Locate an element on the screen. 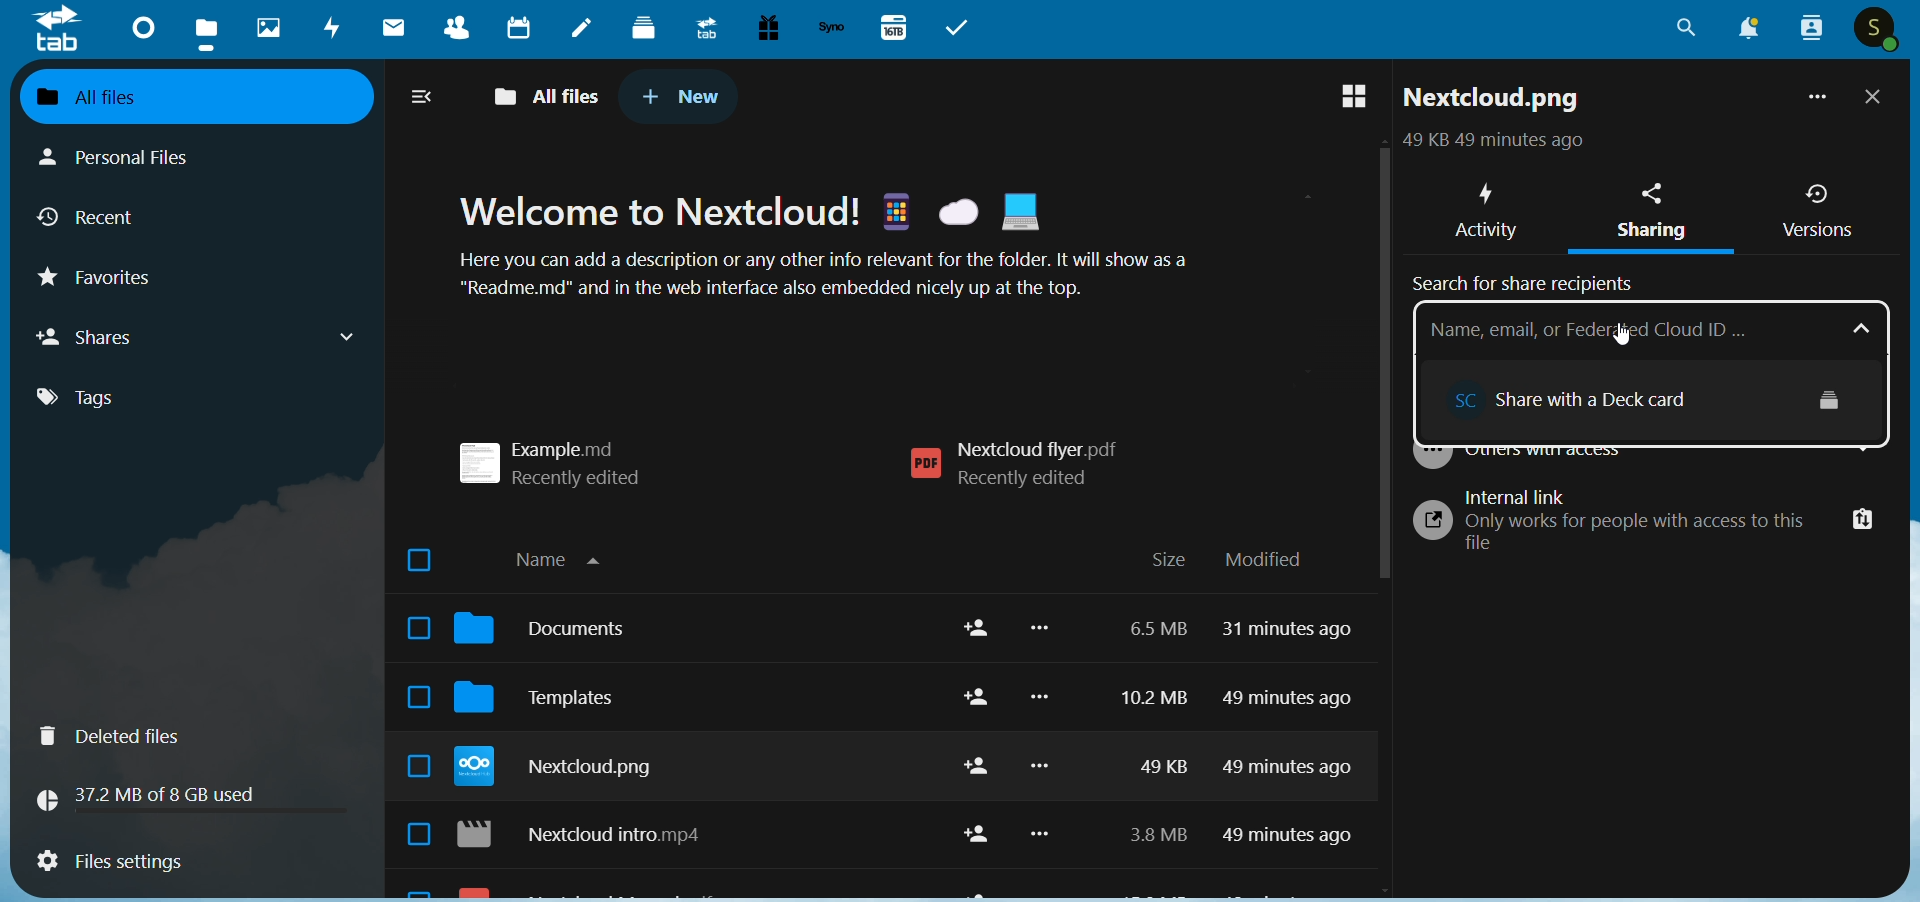 The image size is (1920, 902). status is located at coordinates (1489, 143).